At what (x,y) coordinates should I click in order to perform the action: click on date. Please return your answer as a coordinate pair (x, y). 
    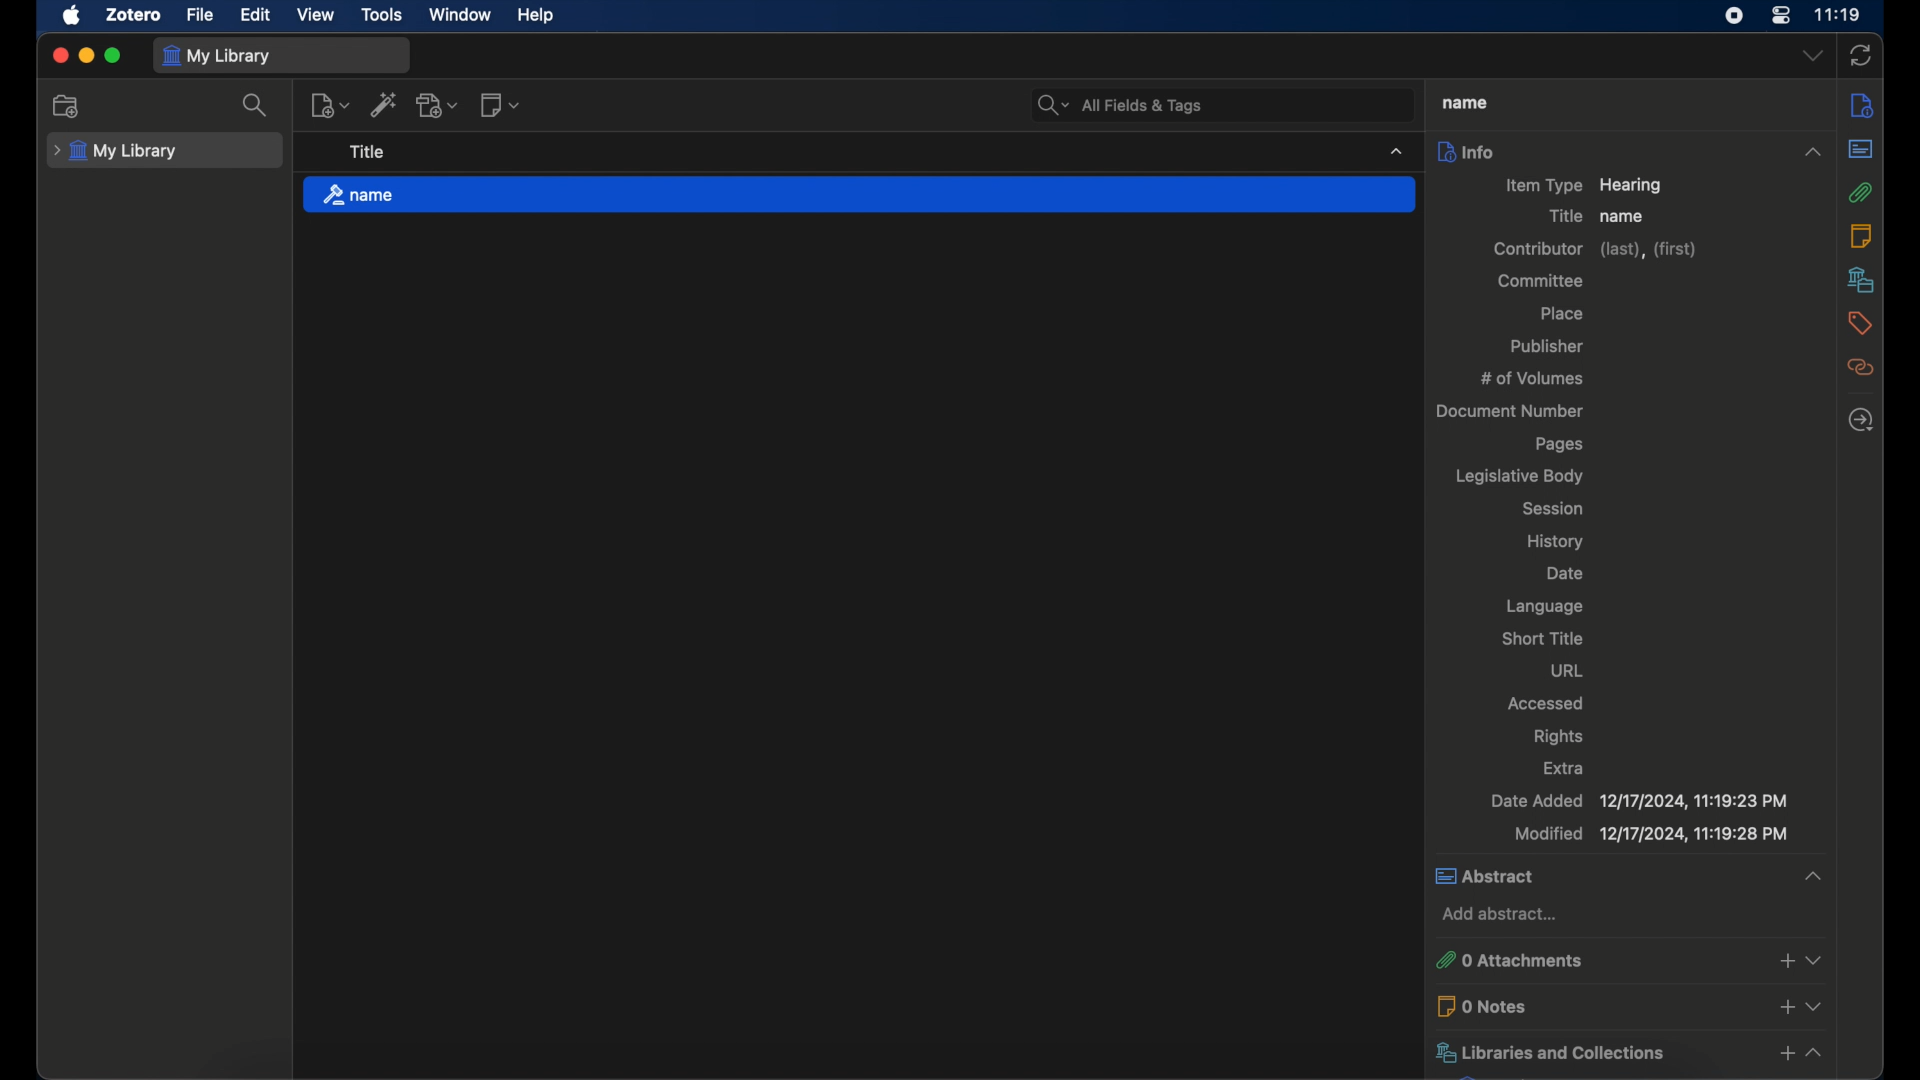
    Looking at the image, I should click on (1566, 575).